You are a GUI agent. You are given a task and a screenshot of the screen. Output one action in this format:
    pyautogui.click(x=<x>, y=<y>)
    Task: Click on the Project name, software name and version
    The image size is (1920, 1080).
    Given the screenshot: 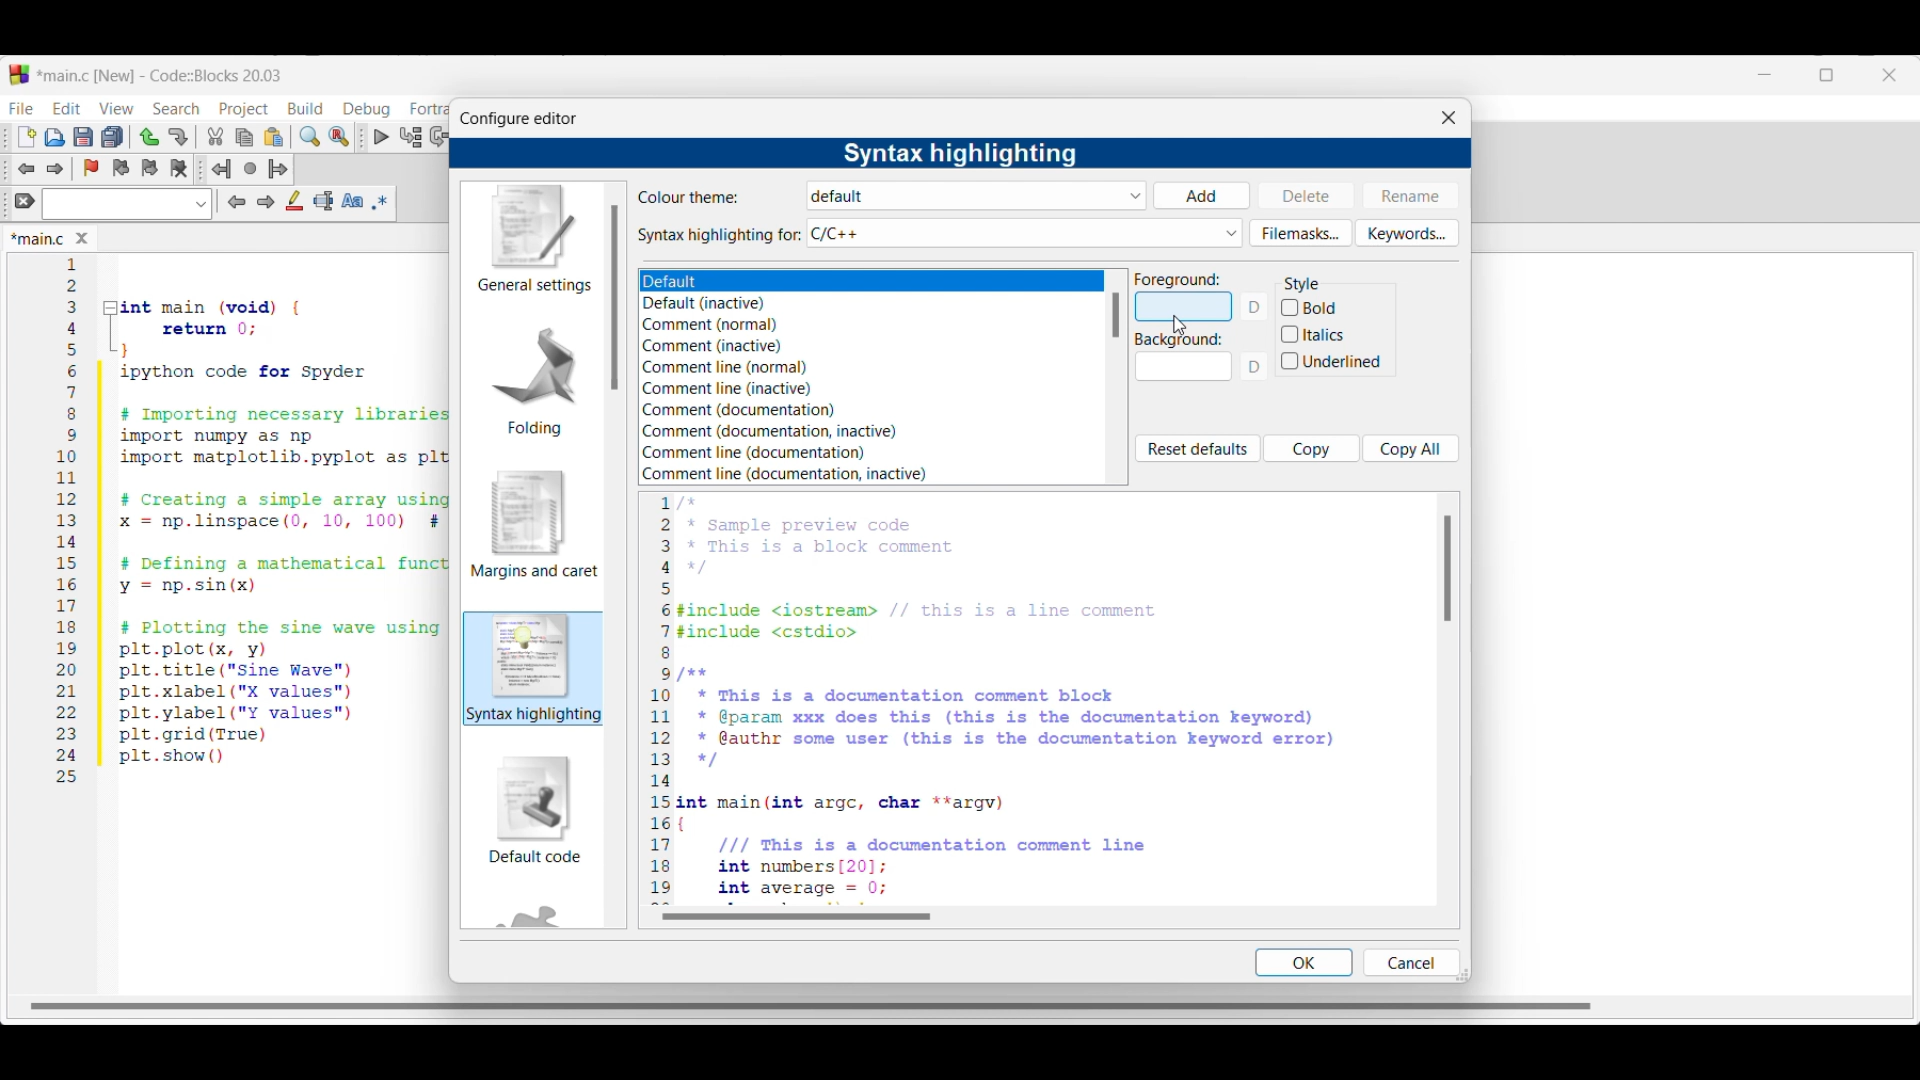 What is the action you would take?
    pyautogui.click(x=163, y=75)
    